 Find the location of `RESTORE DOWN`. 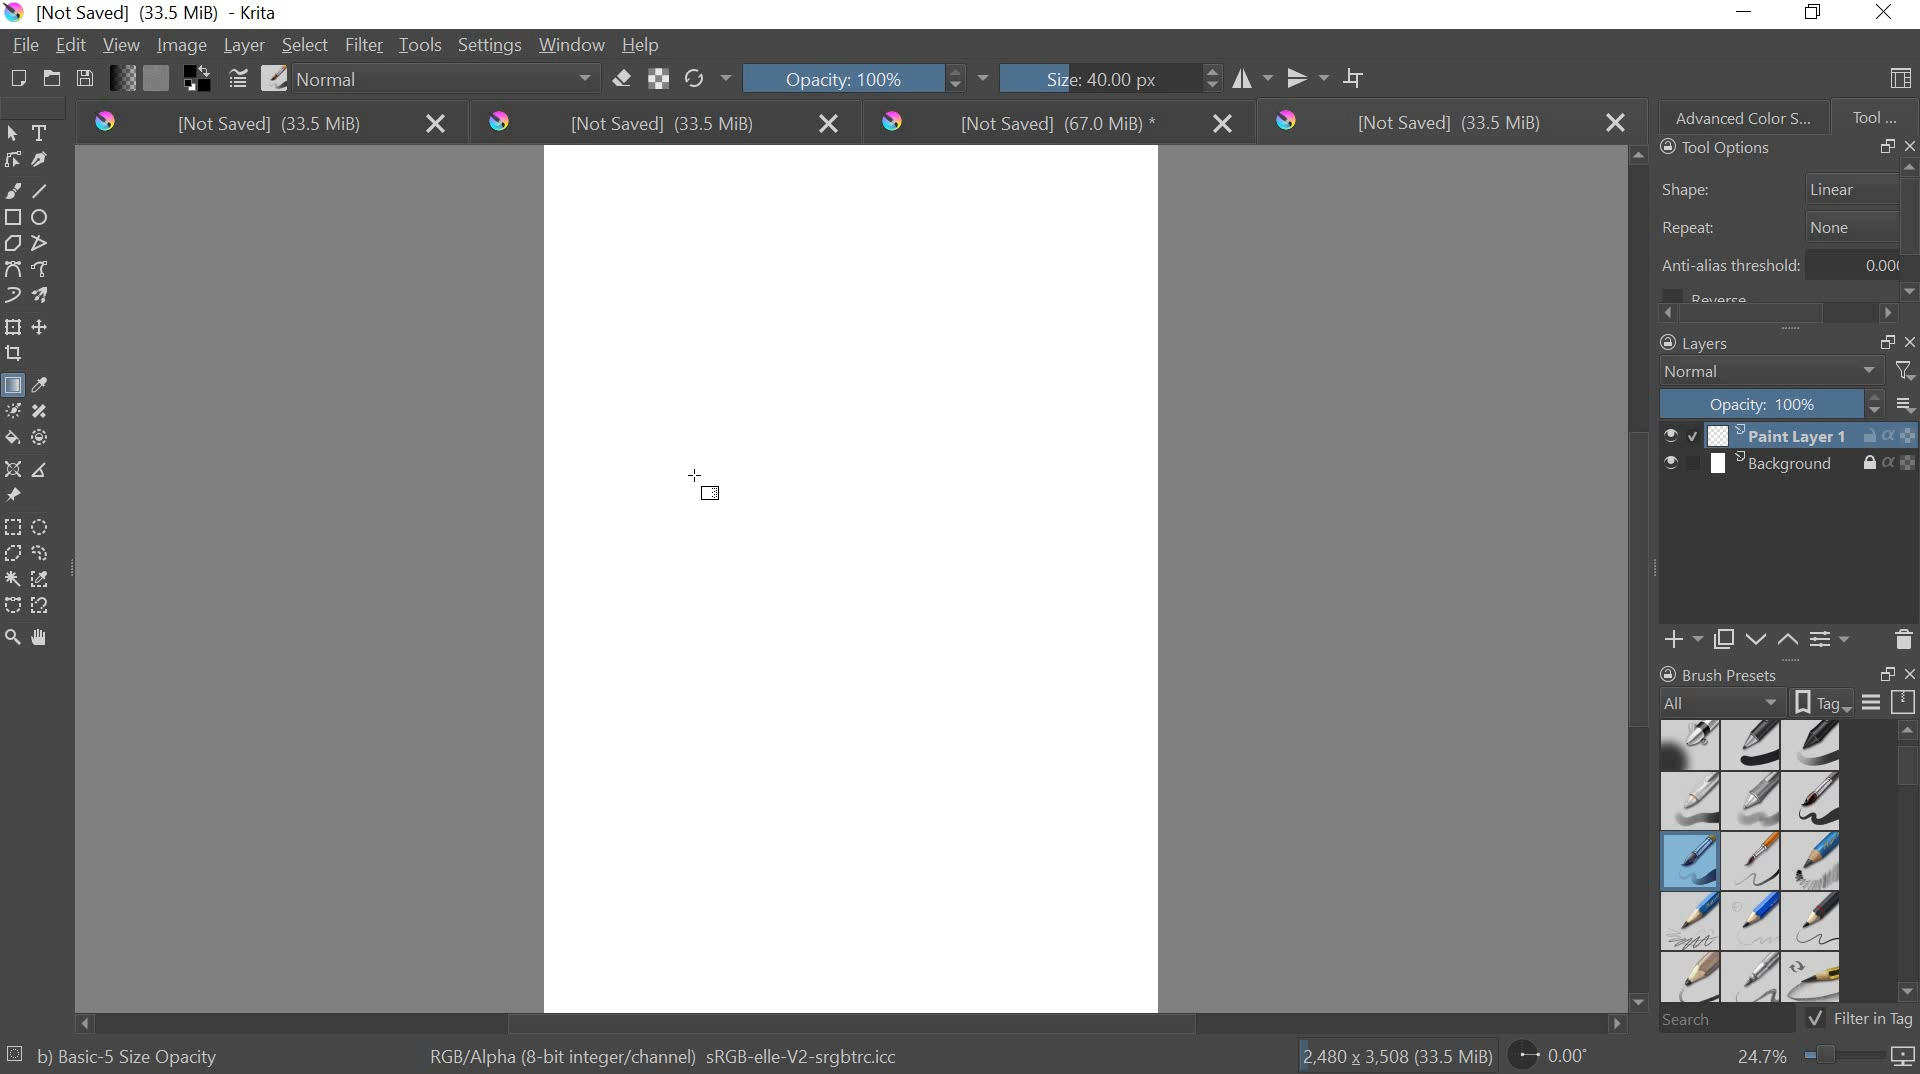

RESTORE DOWN is located at coordinates (1818, 14).